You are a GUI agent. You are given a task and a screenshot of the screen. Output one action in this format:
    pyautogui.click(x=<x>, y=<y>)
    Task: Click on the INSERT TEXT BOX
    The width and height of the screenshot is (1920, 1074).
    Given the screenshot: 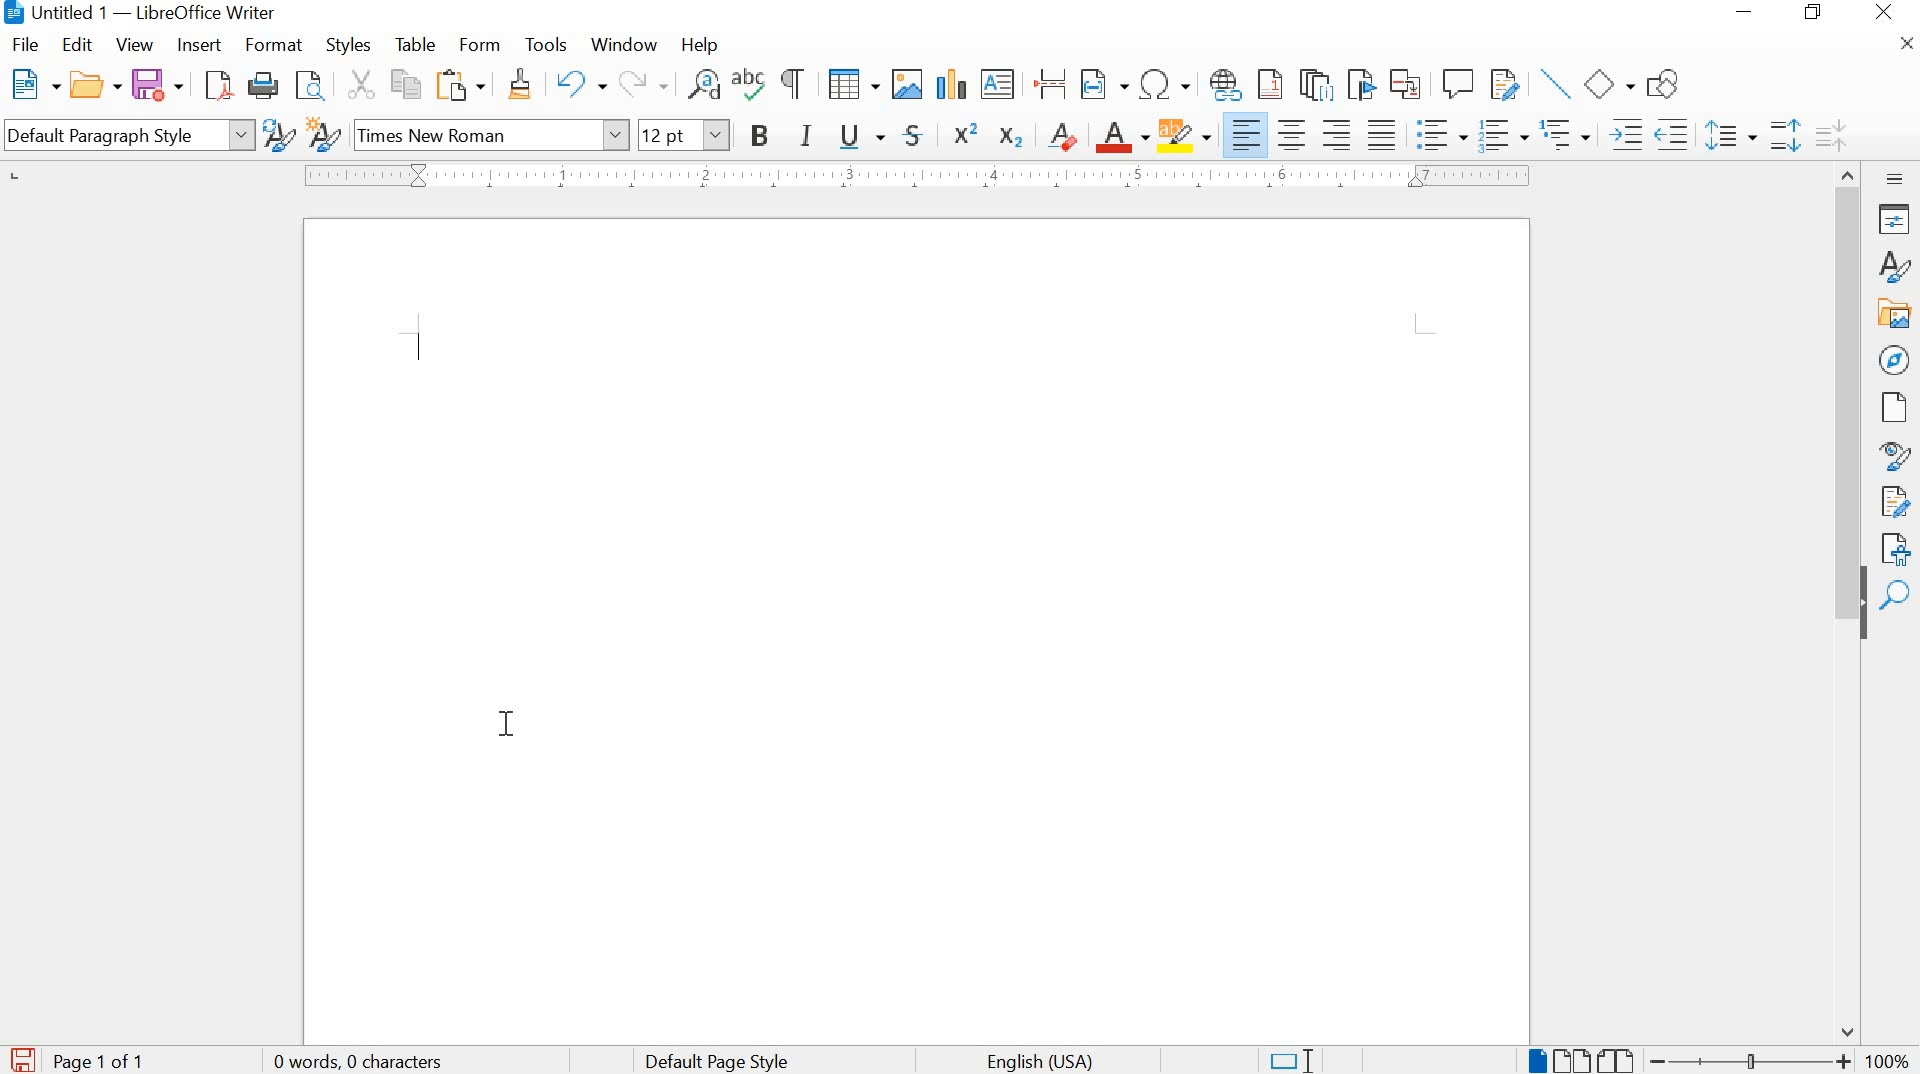 What is the action you would take?
    pyautogui.click(x=998, y=84)
    